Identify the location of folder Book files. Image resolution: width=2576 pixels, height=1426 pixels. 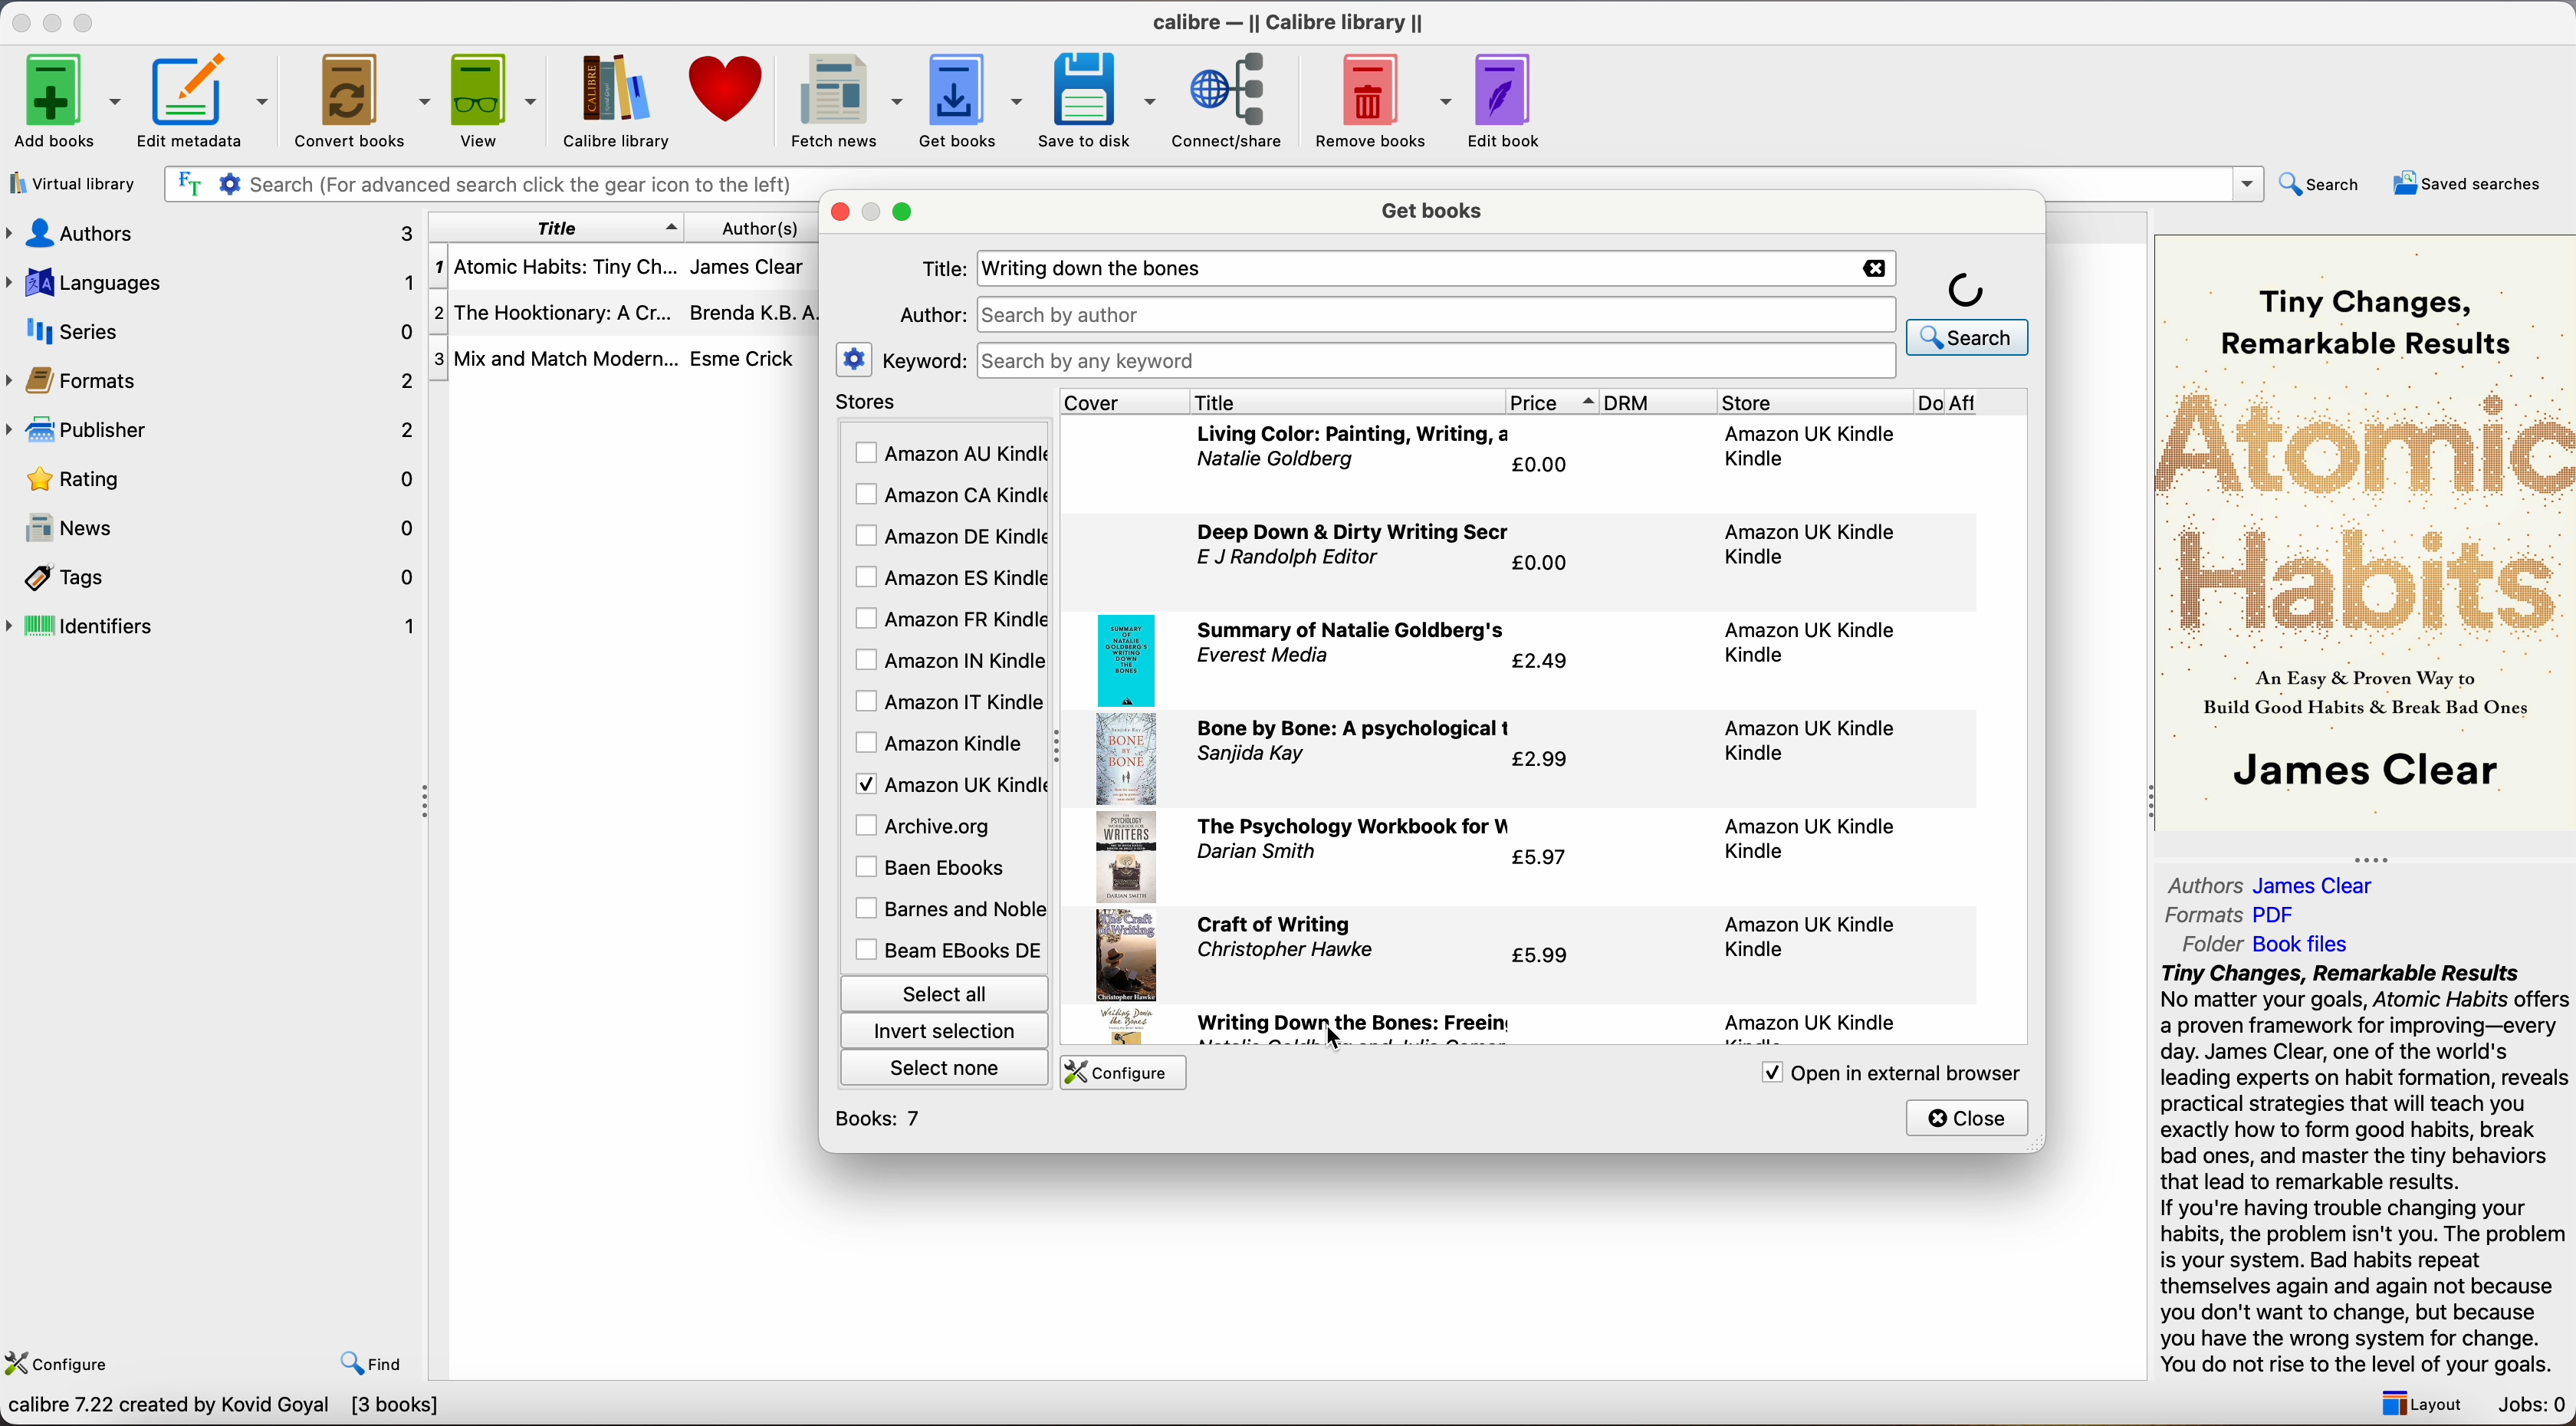
(2268, 943).